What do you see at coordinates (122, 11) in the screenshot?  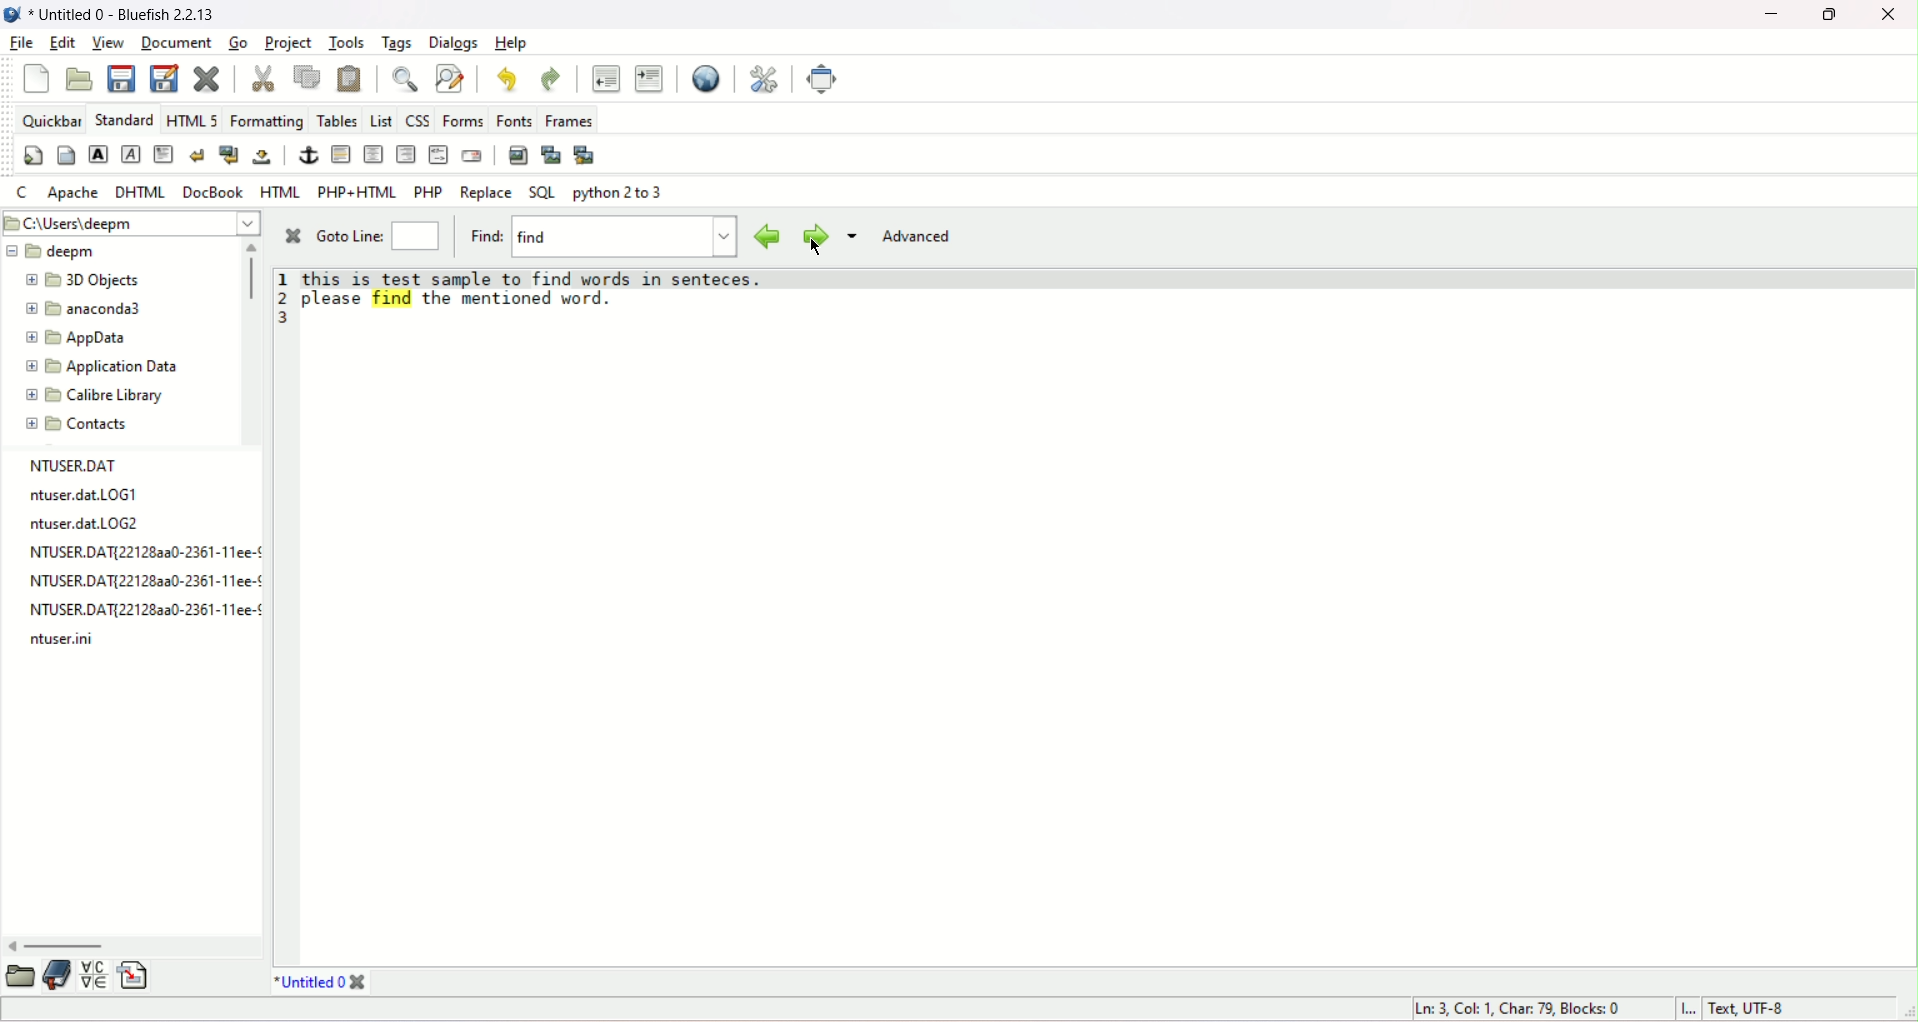 I see `title` at bounding box center [122, 11].